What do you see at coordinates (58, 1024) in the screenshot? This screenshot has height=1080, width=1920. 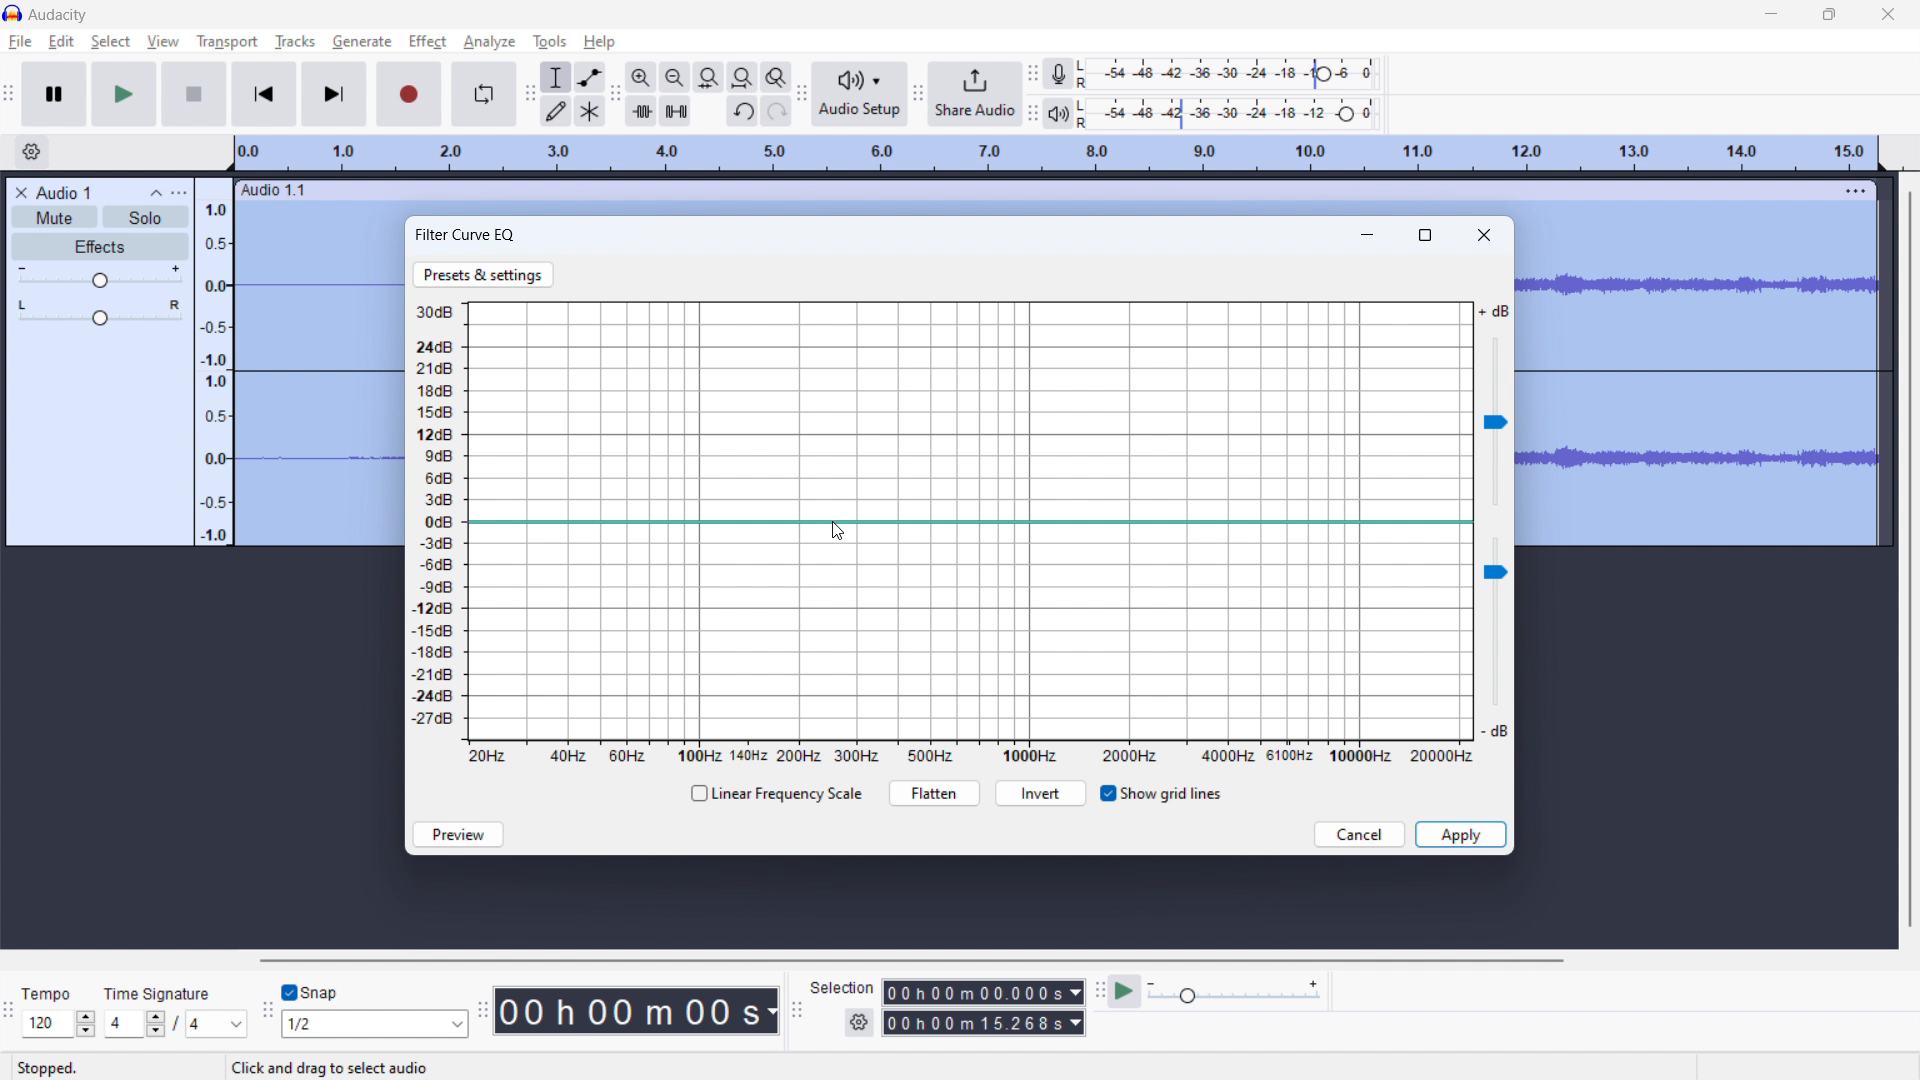 I see `120 (select tempo )` at bounding box center [58, 1024].